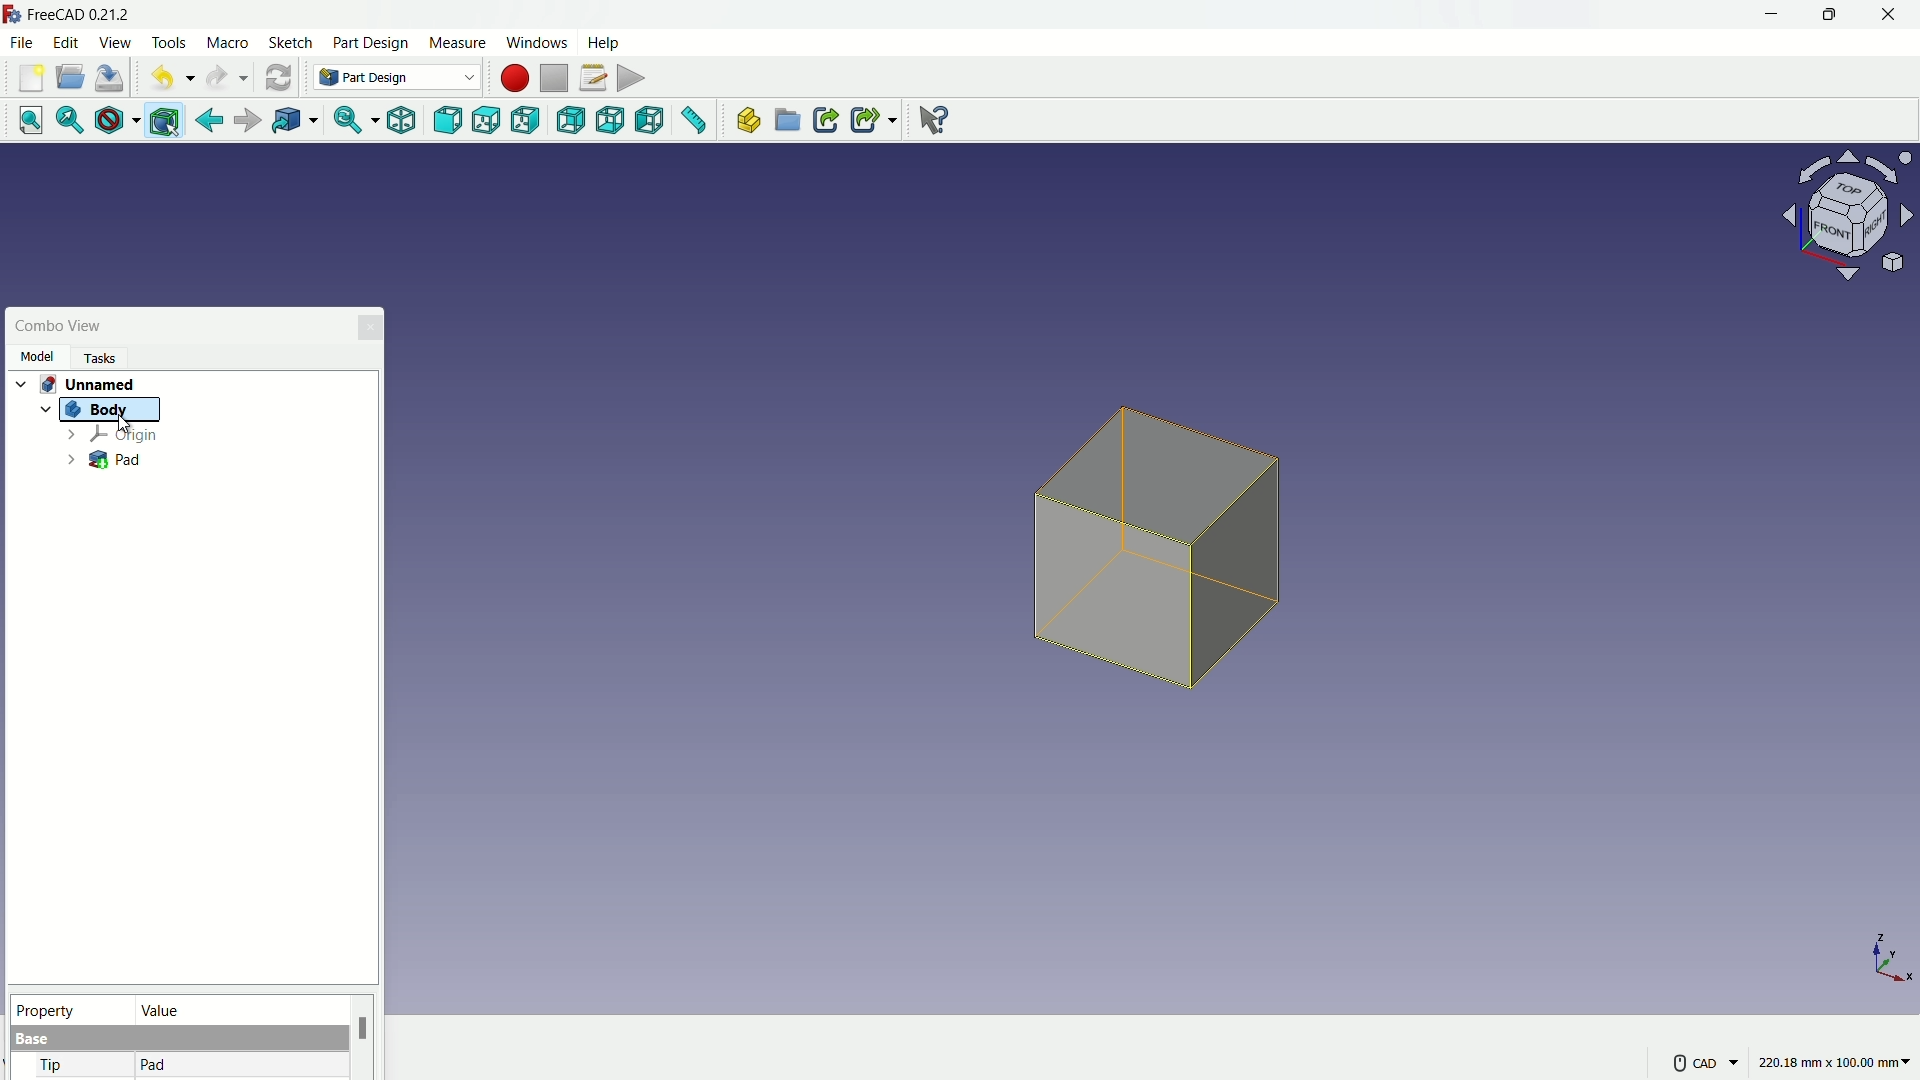 The height and width of the screenshot is (1080, 1920). I want to click on create part, so click(746, 121).